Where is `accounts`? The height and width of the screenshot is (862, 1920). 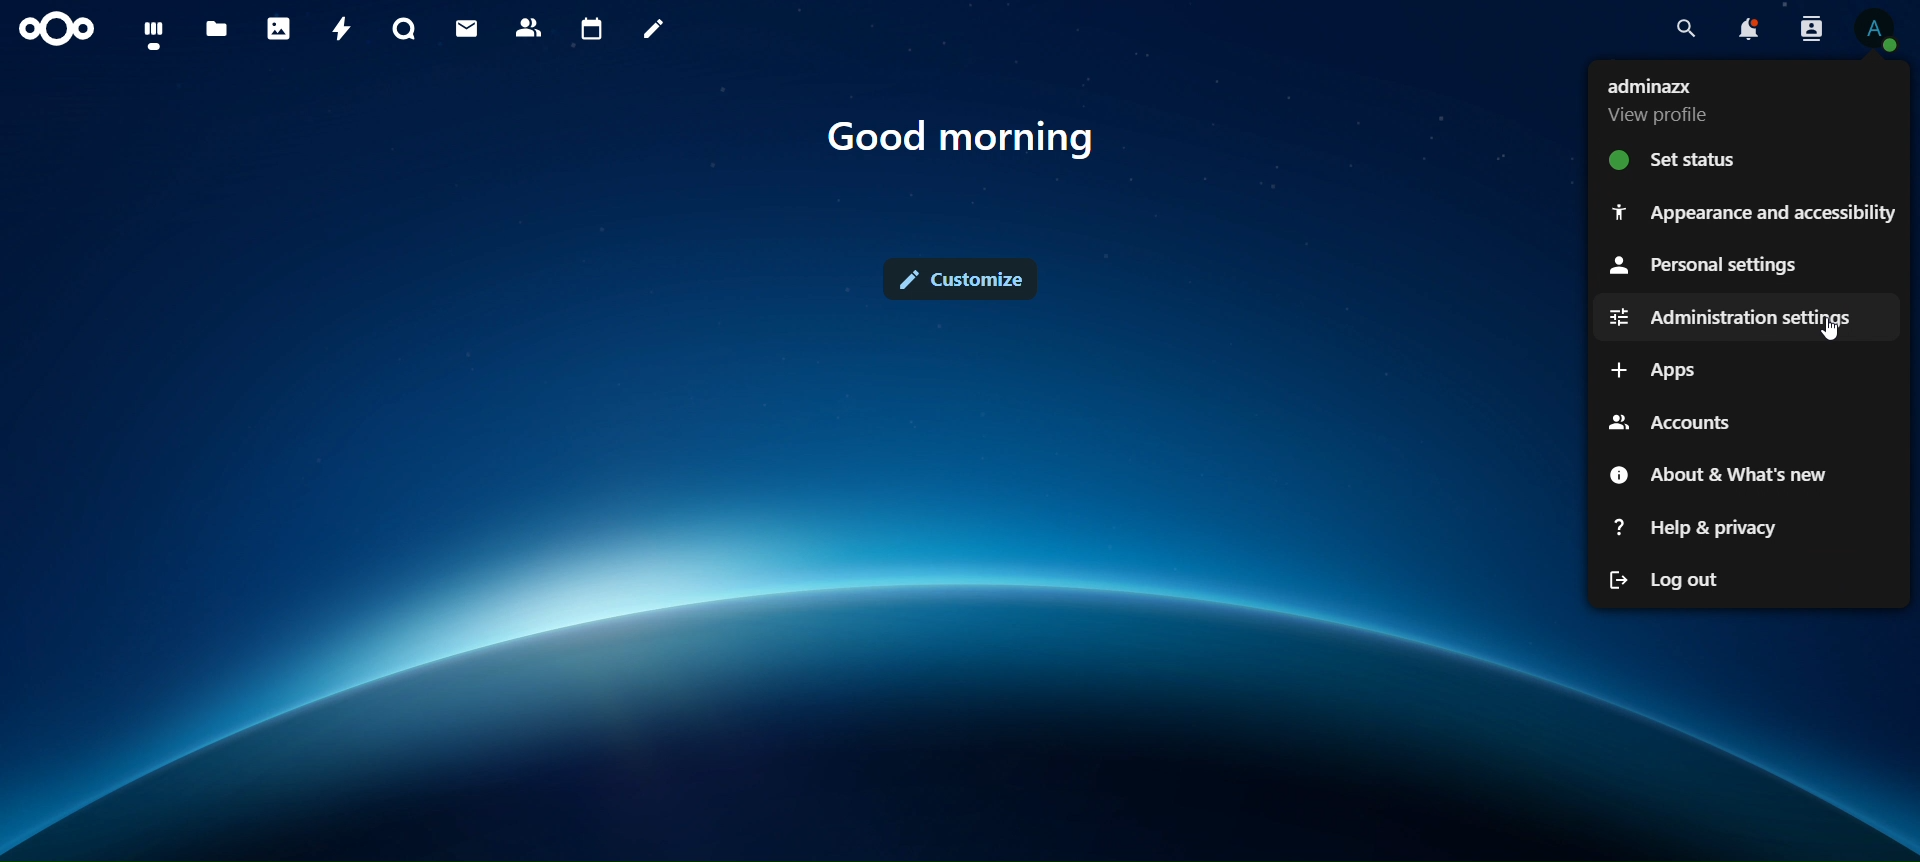 accounts is located at coordinates (1673, 422).